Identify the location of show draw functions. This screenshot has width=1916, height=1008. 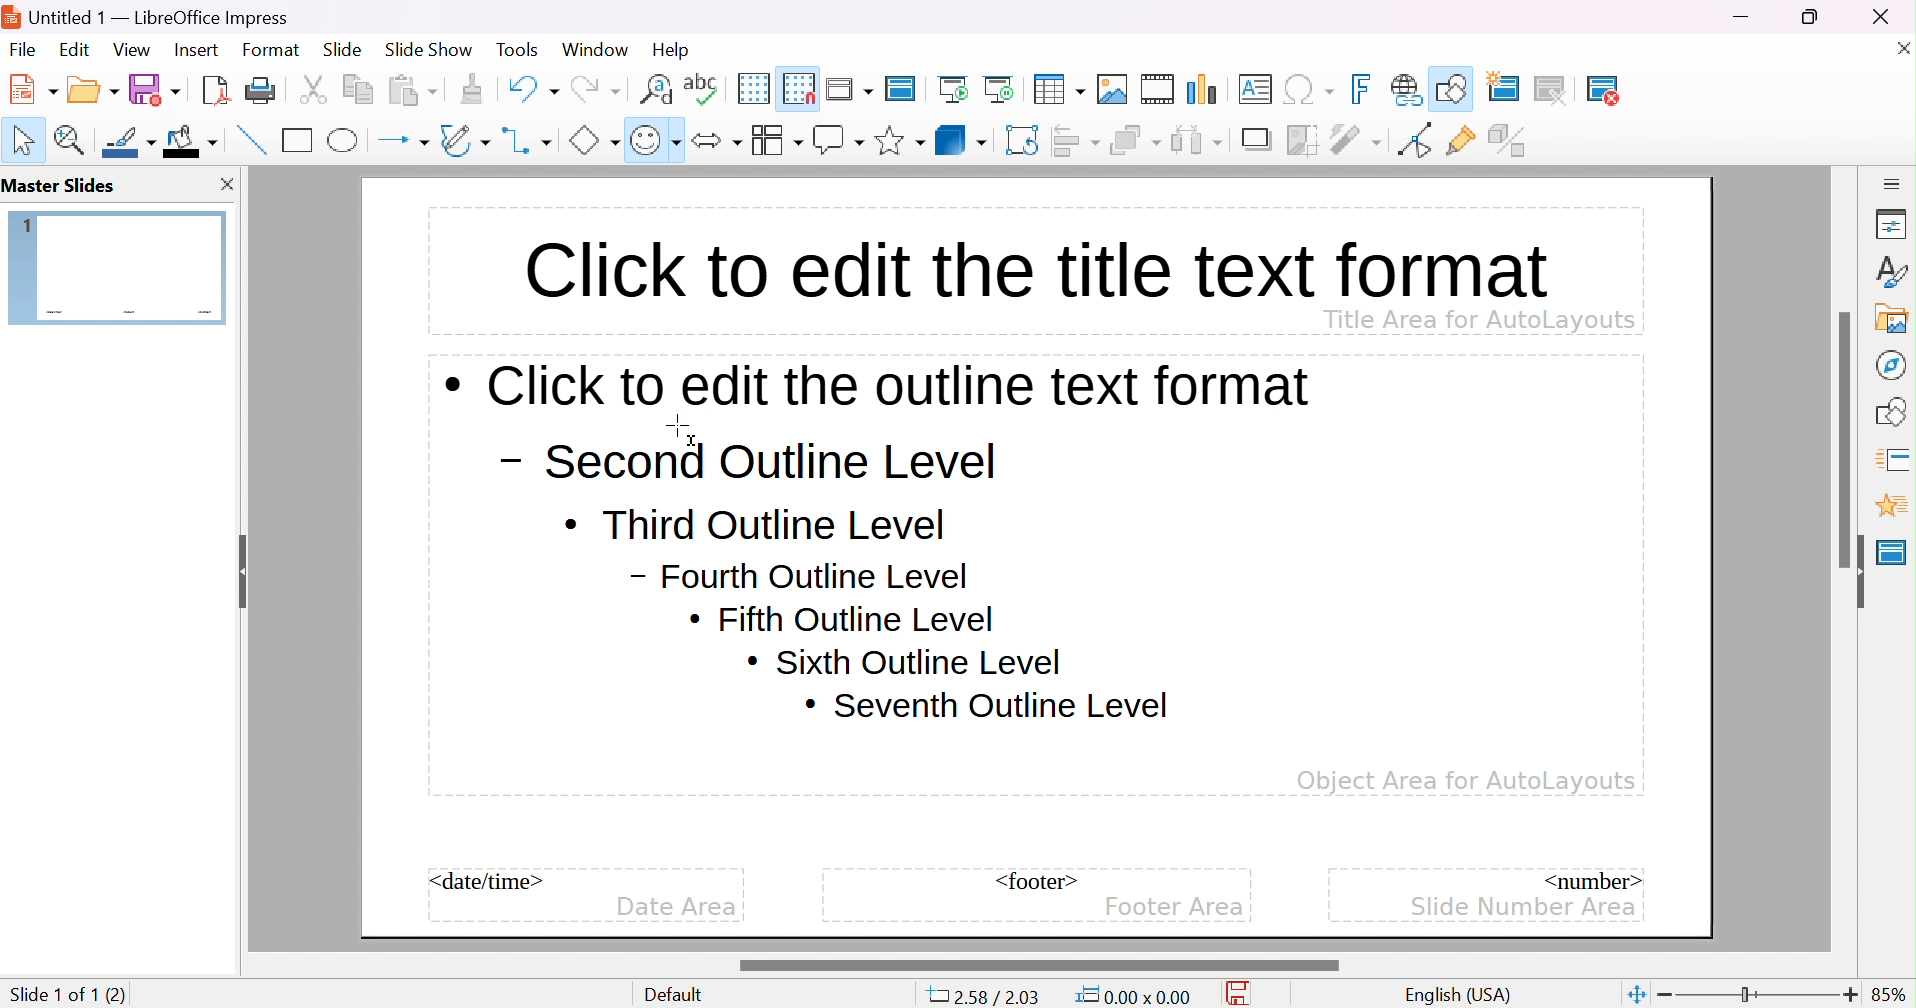
(1454, 86).